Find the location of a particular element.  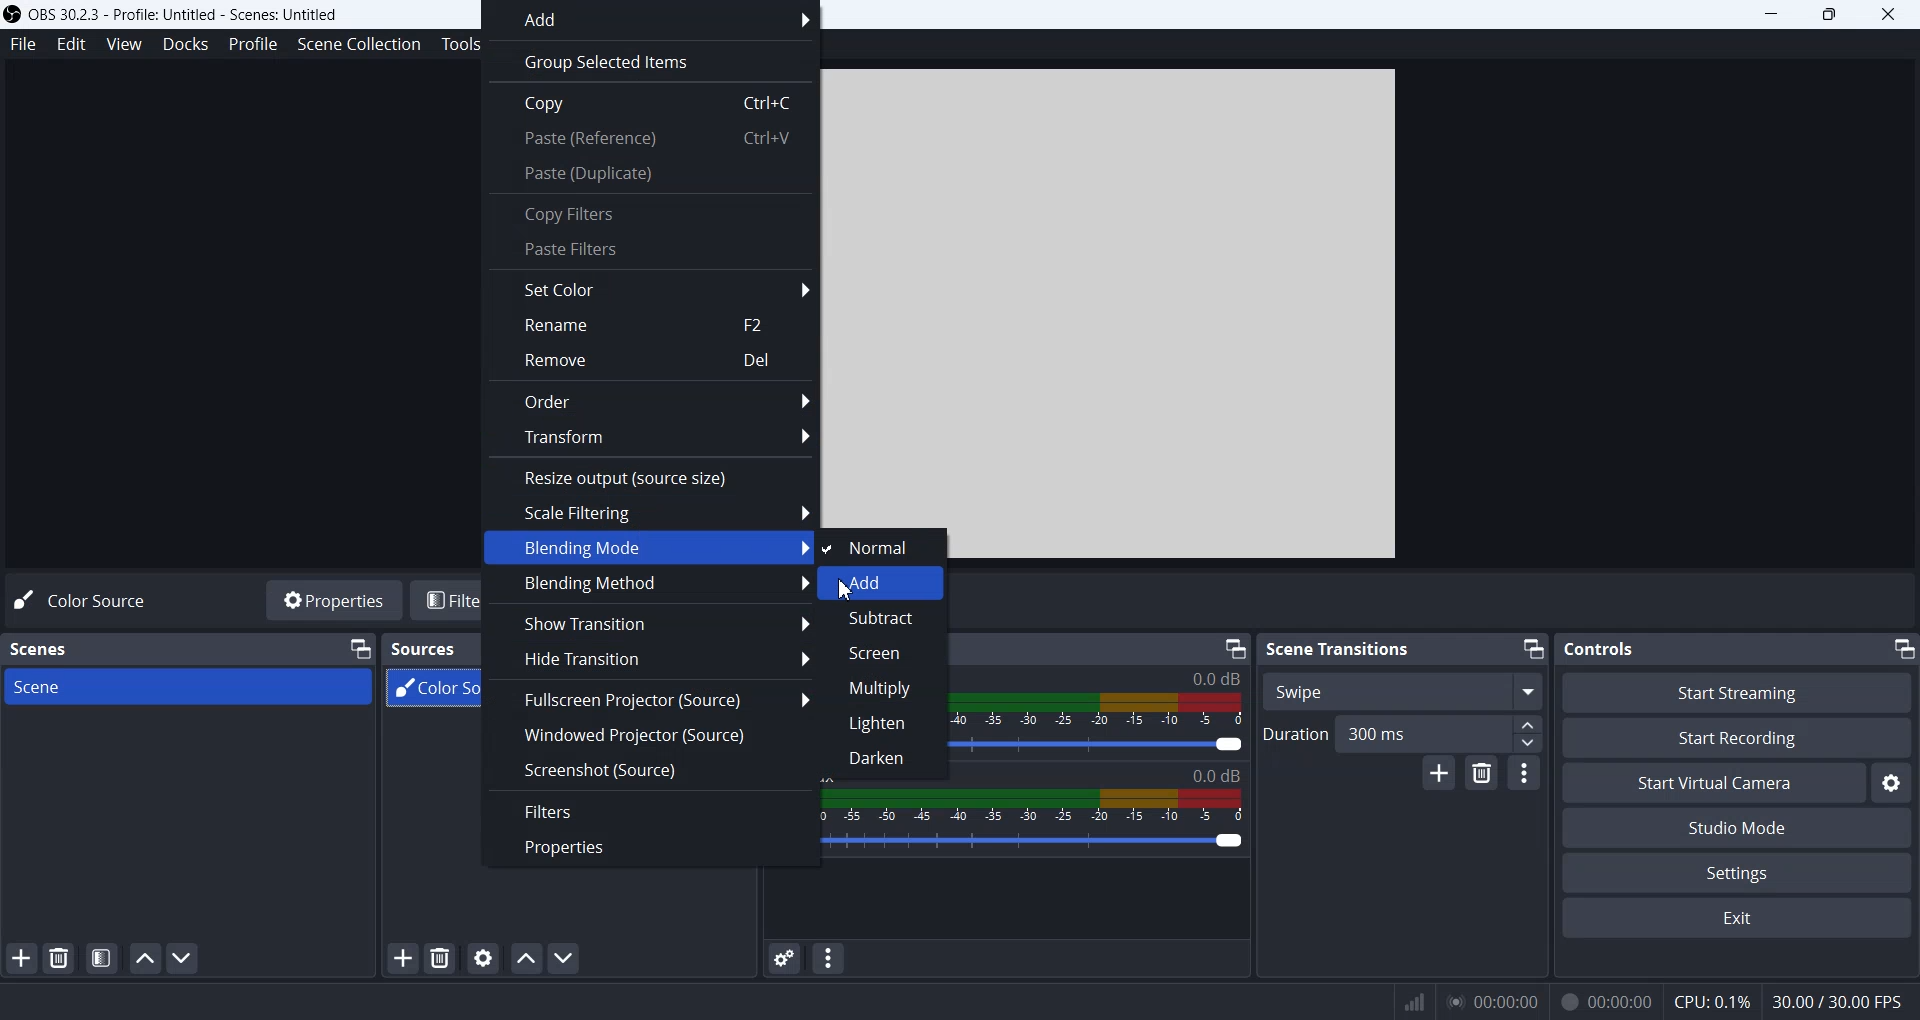

Add Scene is located at coordinates (22, 957).